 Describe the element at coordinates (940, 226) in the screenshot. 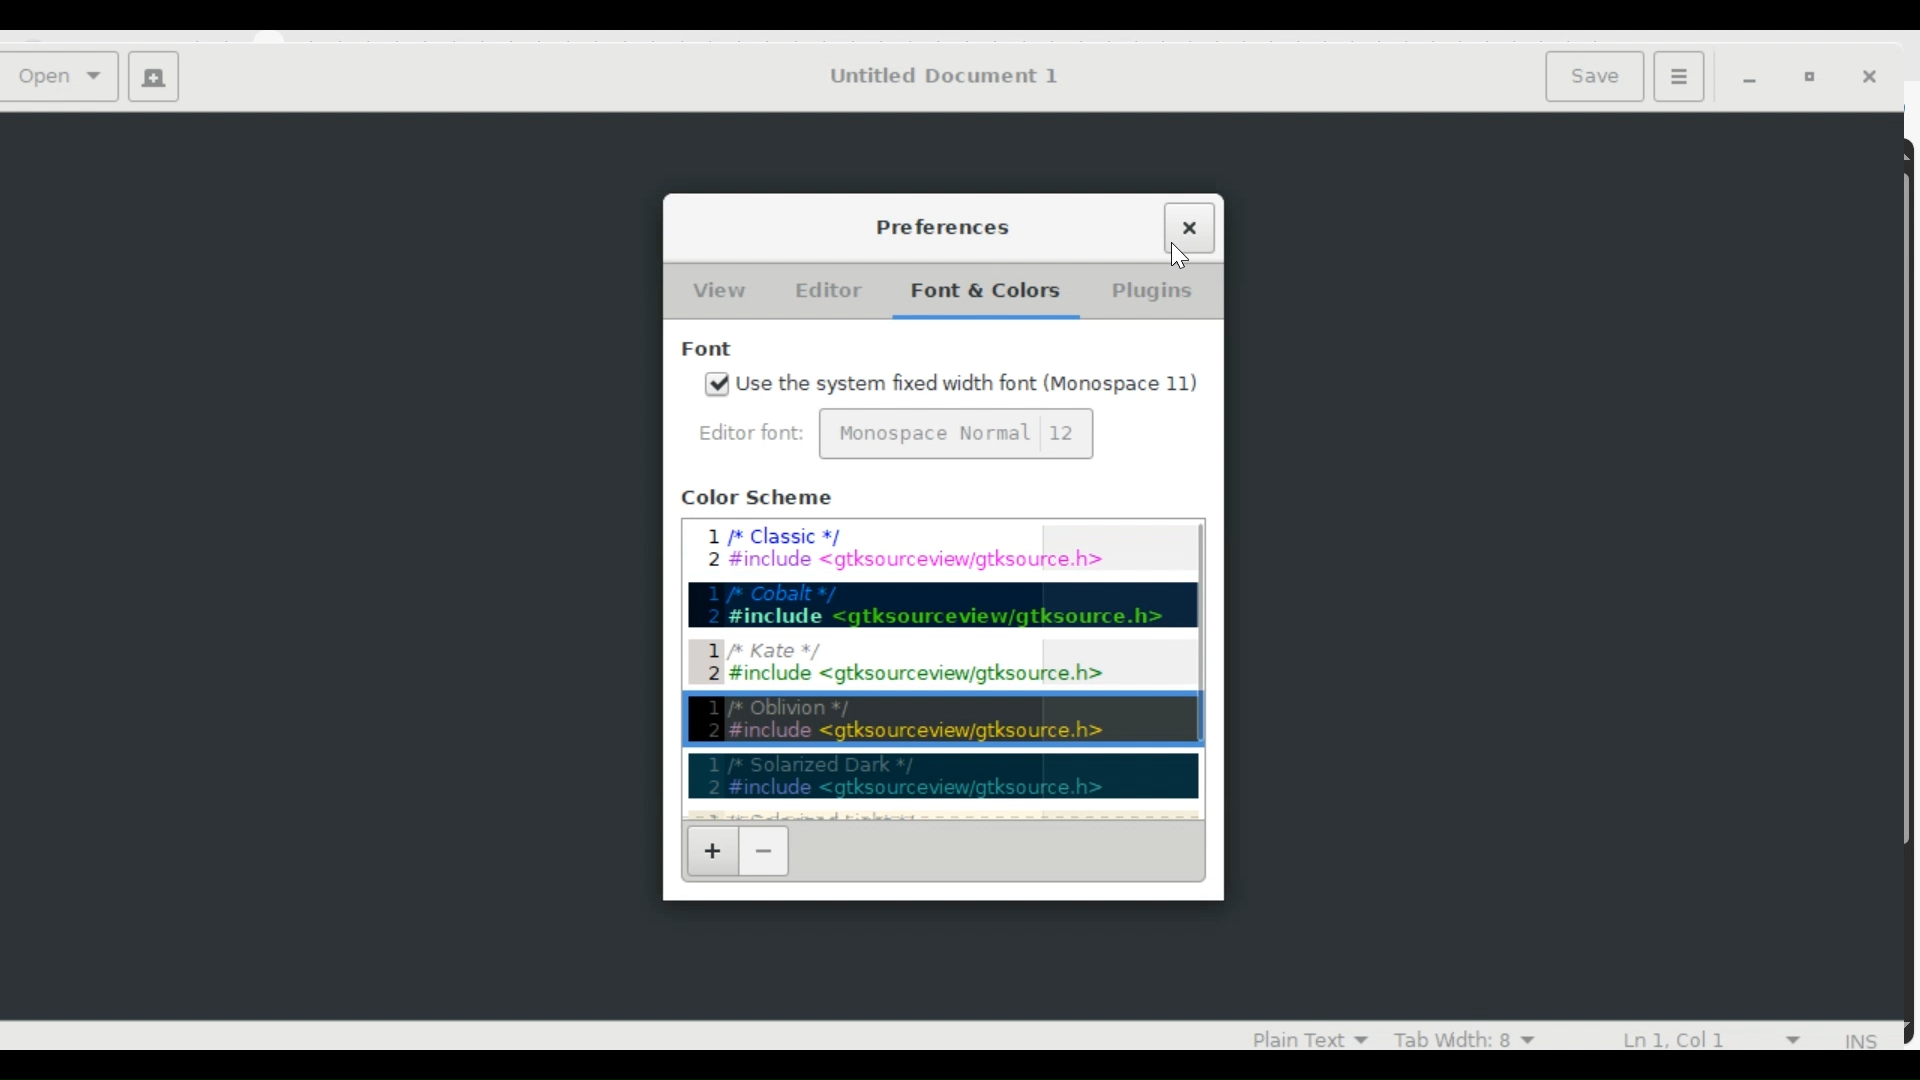

I see `Preferences` at that location.